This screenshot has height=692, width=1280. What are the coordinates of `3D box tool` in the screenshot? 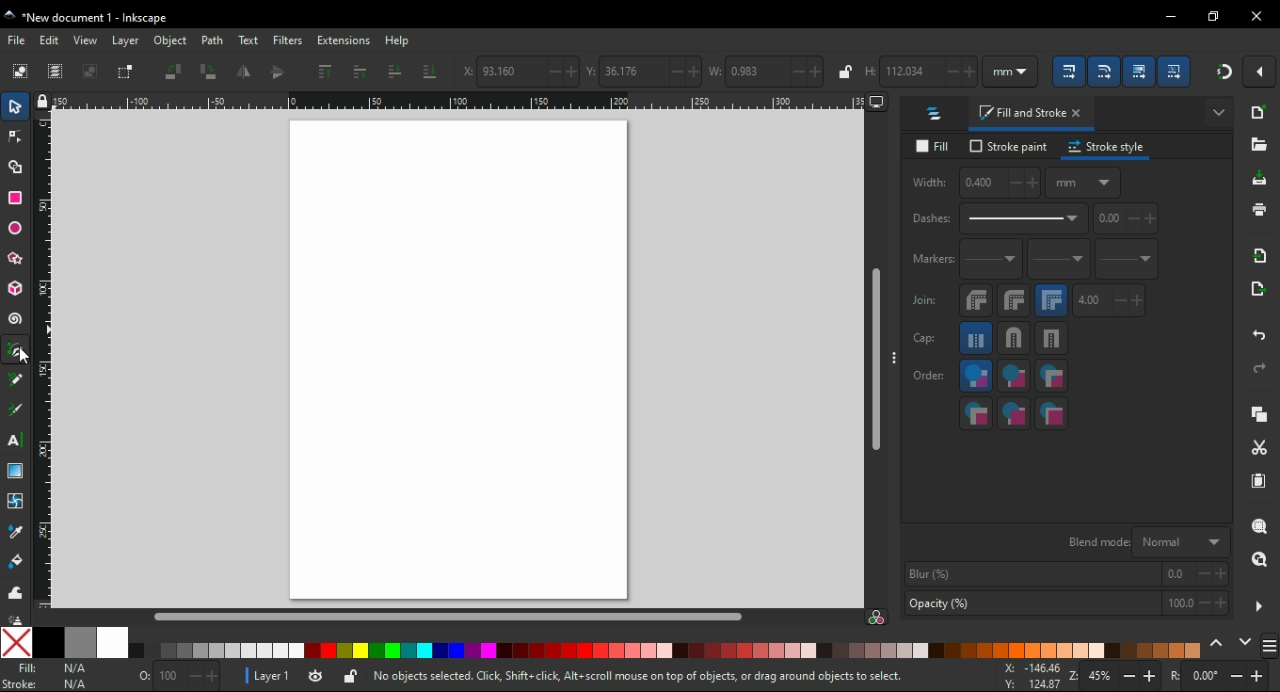 It's located at (16, 288).